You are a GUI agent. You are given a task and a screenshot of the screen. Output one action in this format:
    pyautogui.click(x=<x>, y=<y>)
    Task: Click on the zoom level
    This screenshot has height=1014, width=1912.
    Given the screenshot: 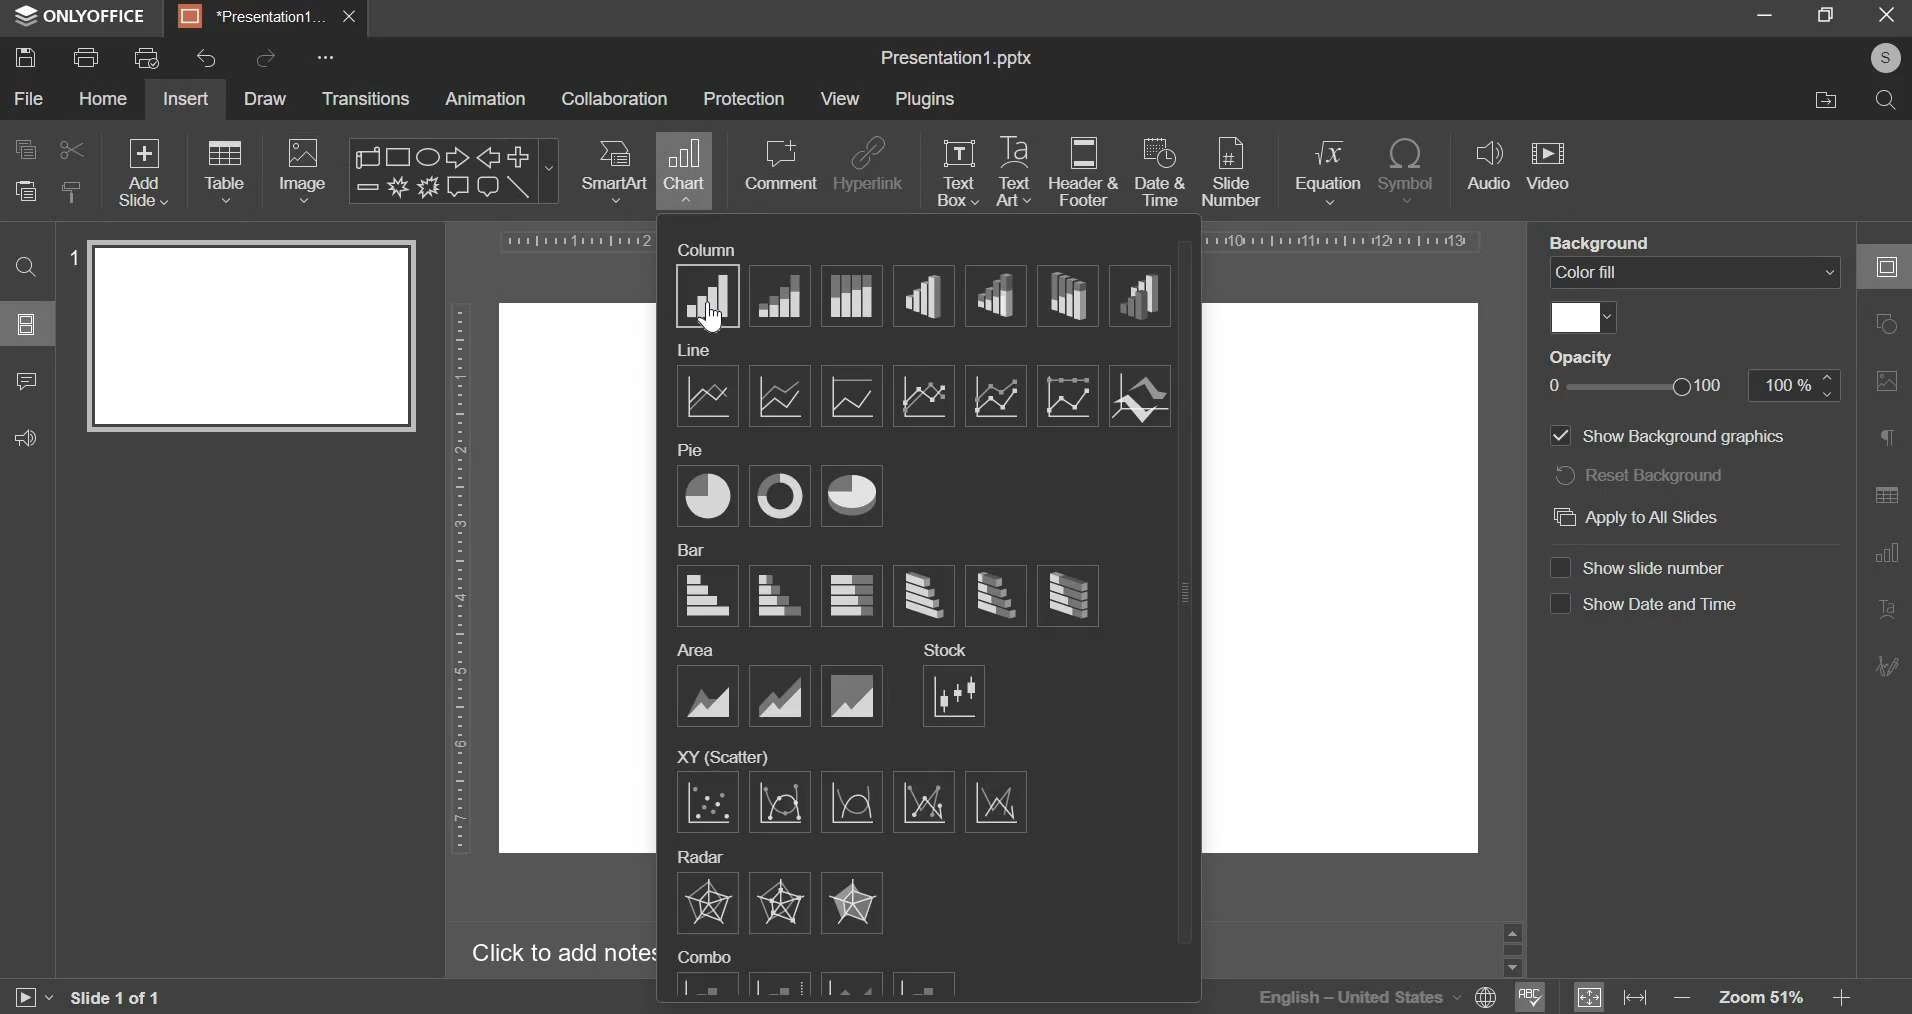 What is the action you would take?
    pyautogui.click(x=1760, y=997)
    